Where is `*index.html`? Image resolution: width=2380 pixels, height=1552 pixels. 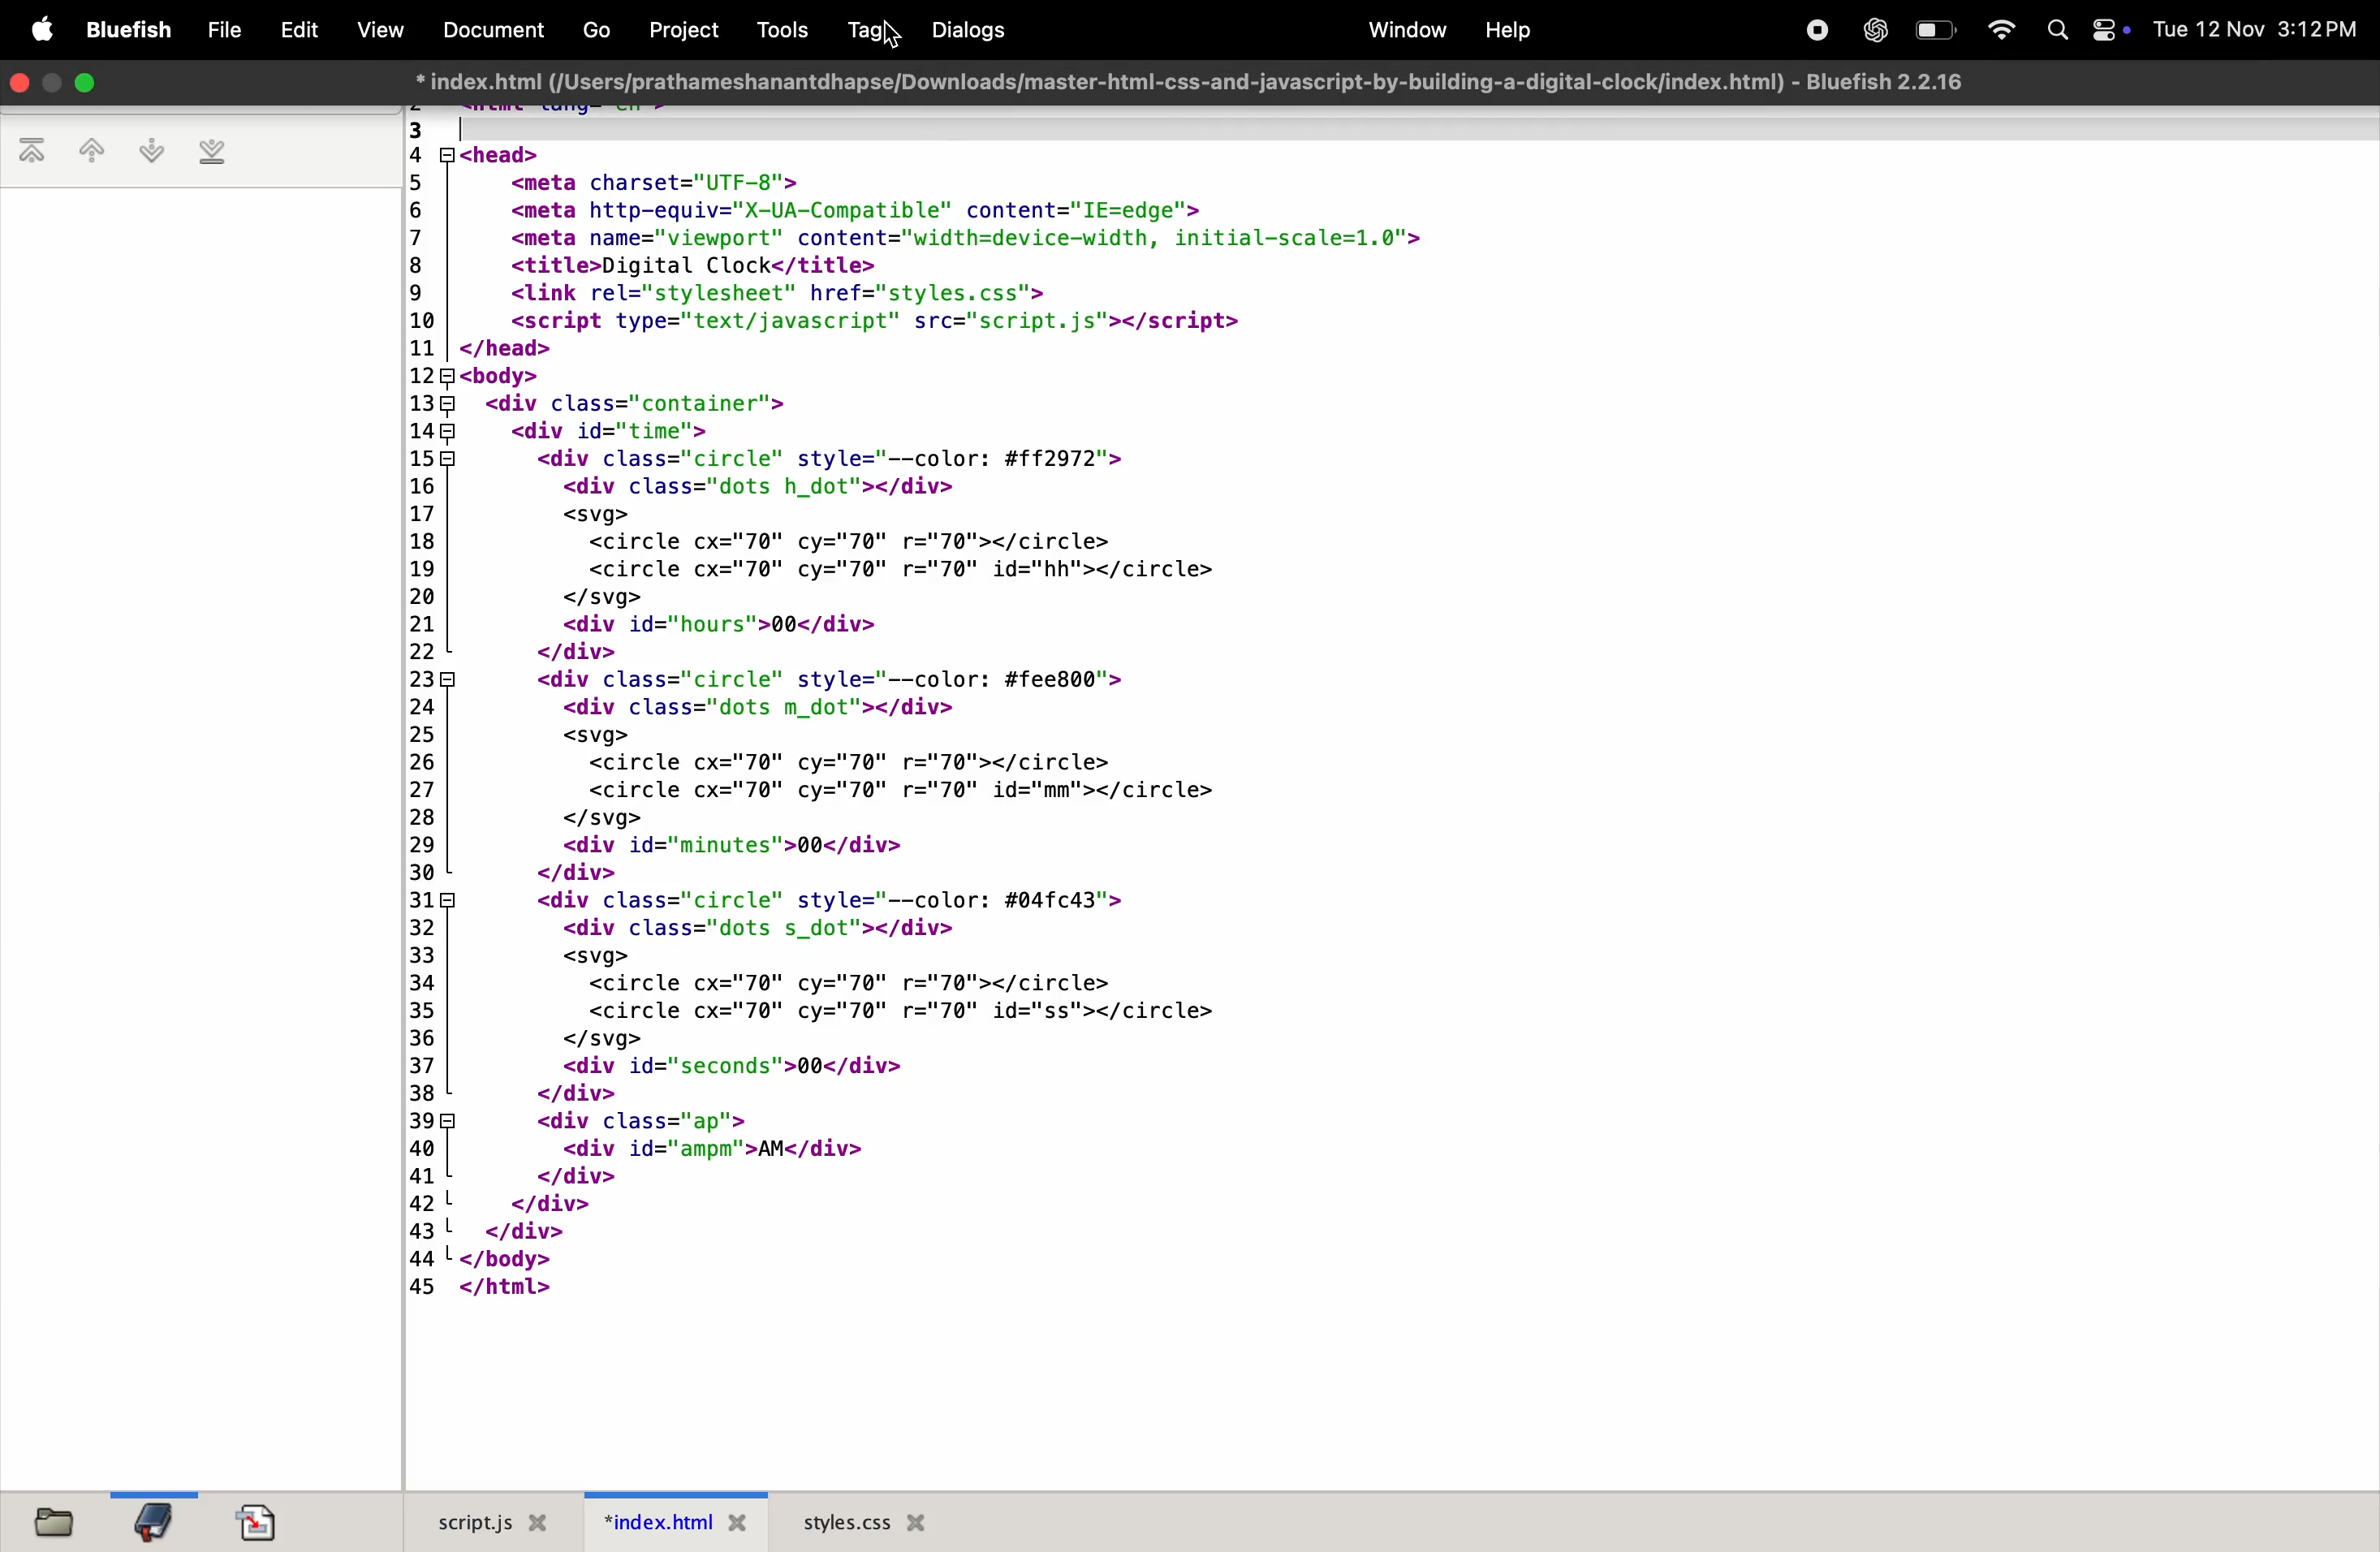
*index.html is located at coordinates (668, 1521).